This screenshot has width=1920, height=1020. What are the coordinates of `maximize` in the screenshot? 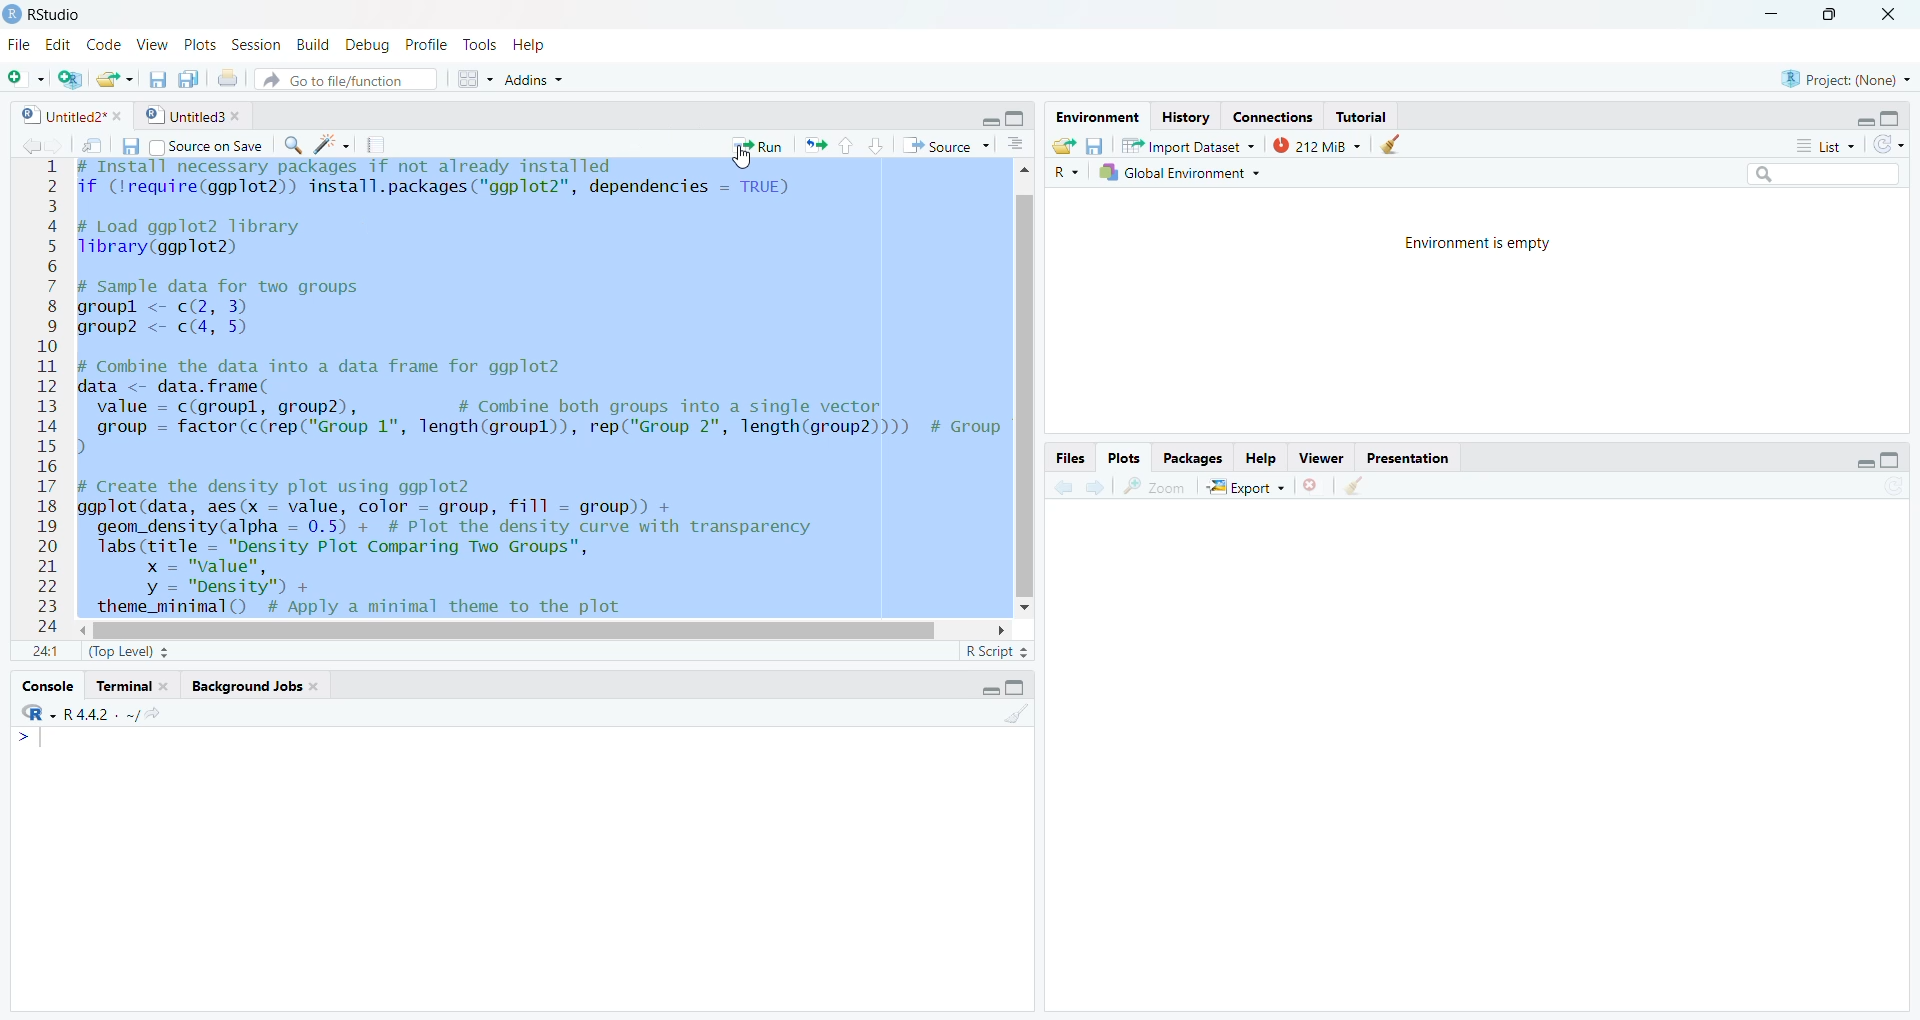 It's located at (1020, 122).